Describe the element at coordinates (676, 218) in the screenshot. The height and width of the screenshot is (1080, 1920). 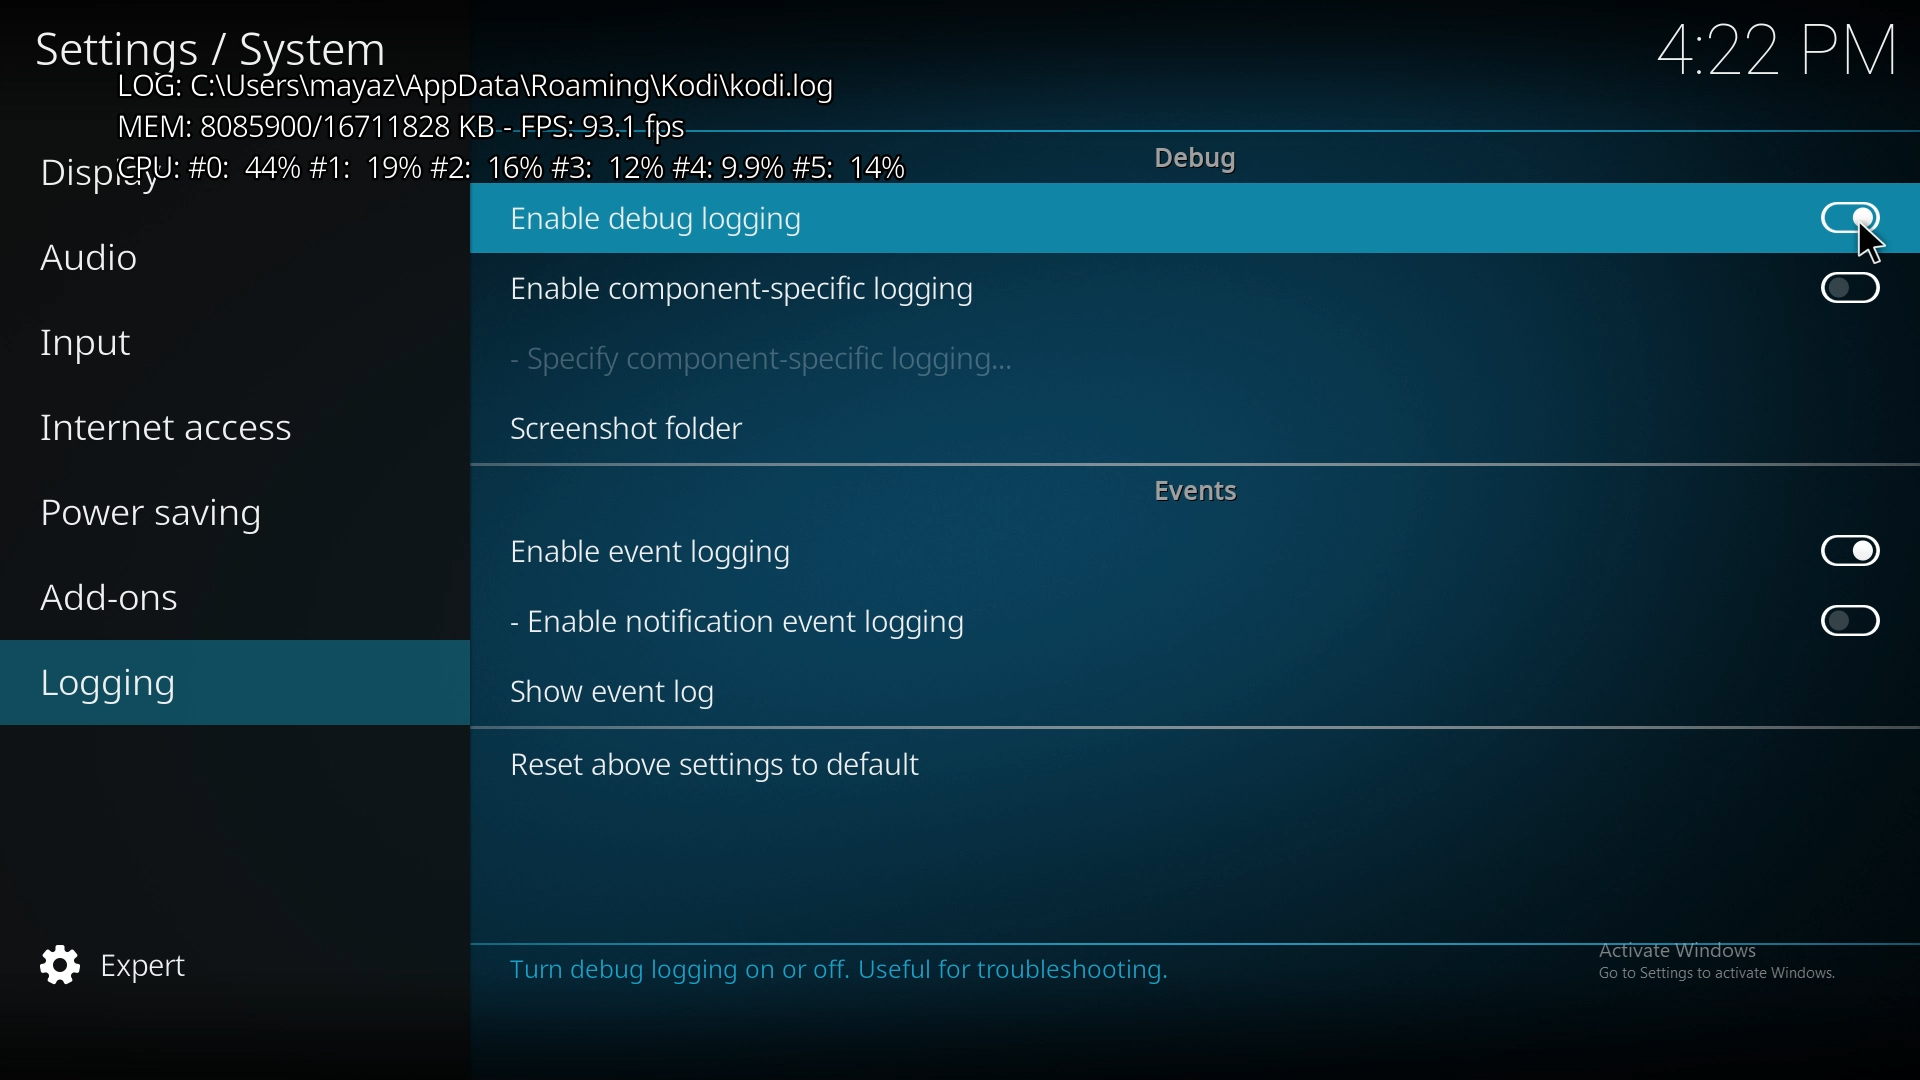
I see `enable debug logging` at that location.